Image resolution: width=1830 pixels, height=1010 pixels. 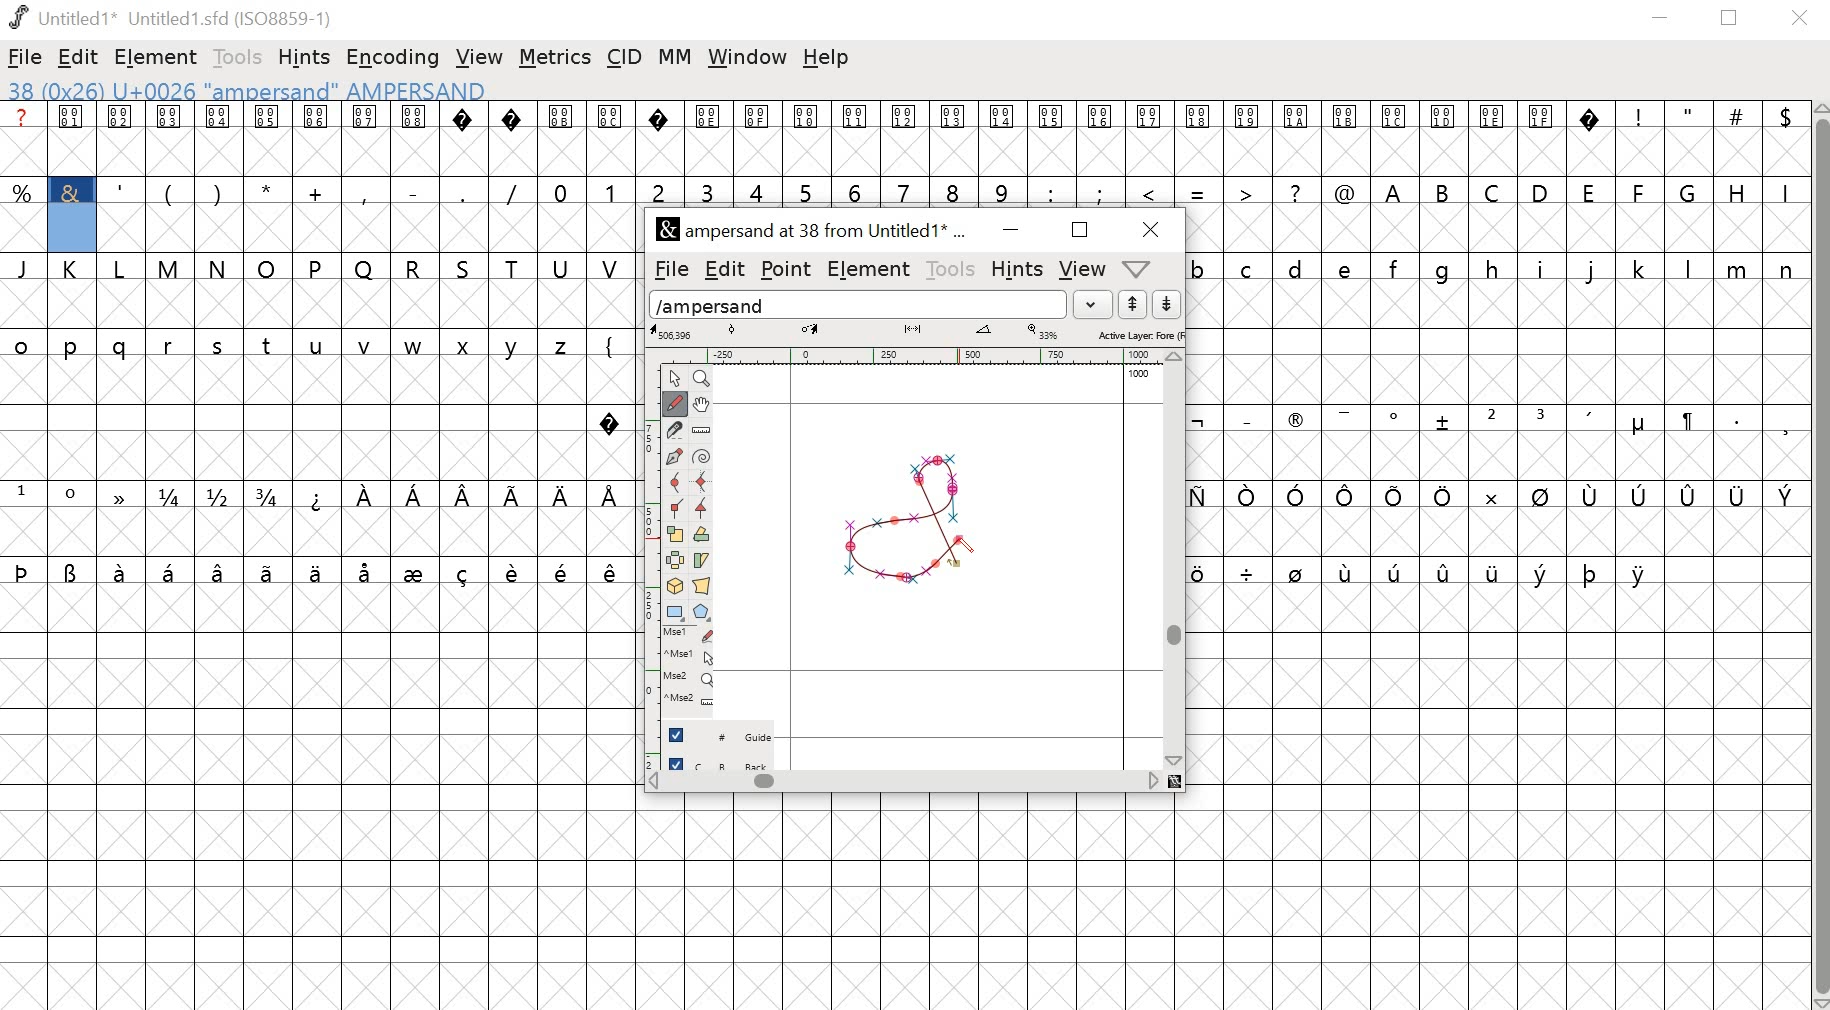 What do you see at coordinates (1178, 559) in the screenshot?
I see `scrollbar` at bounding box center [1178, 559].